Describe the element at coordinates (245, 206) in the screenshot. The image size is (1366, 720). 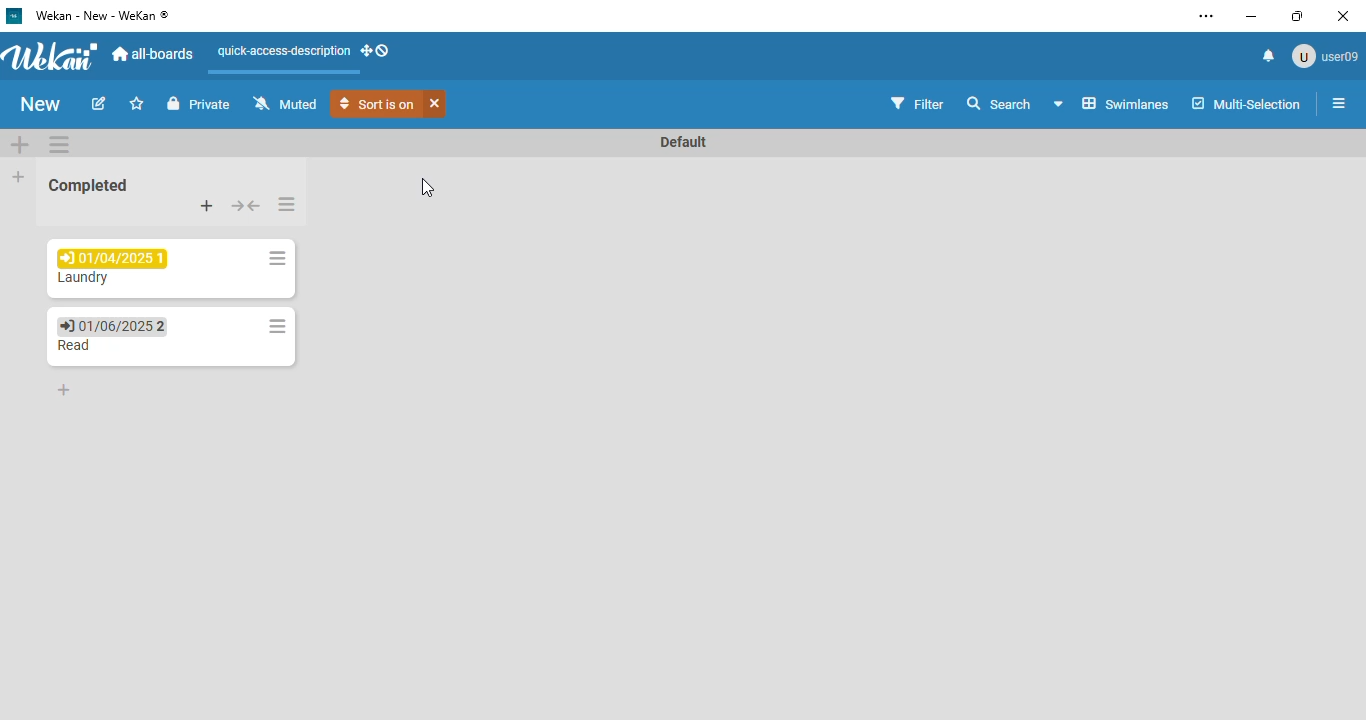
I see `collapse` at that location.